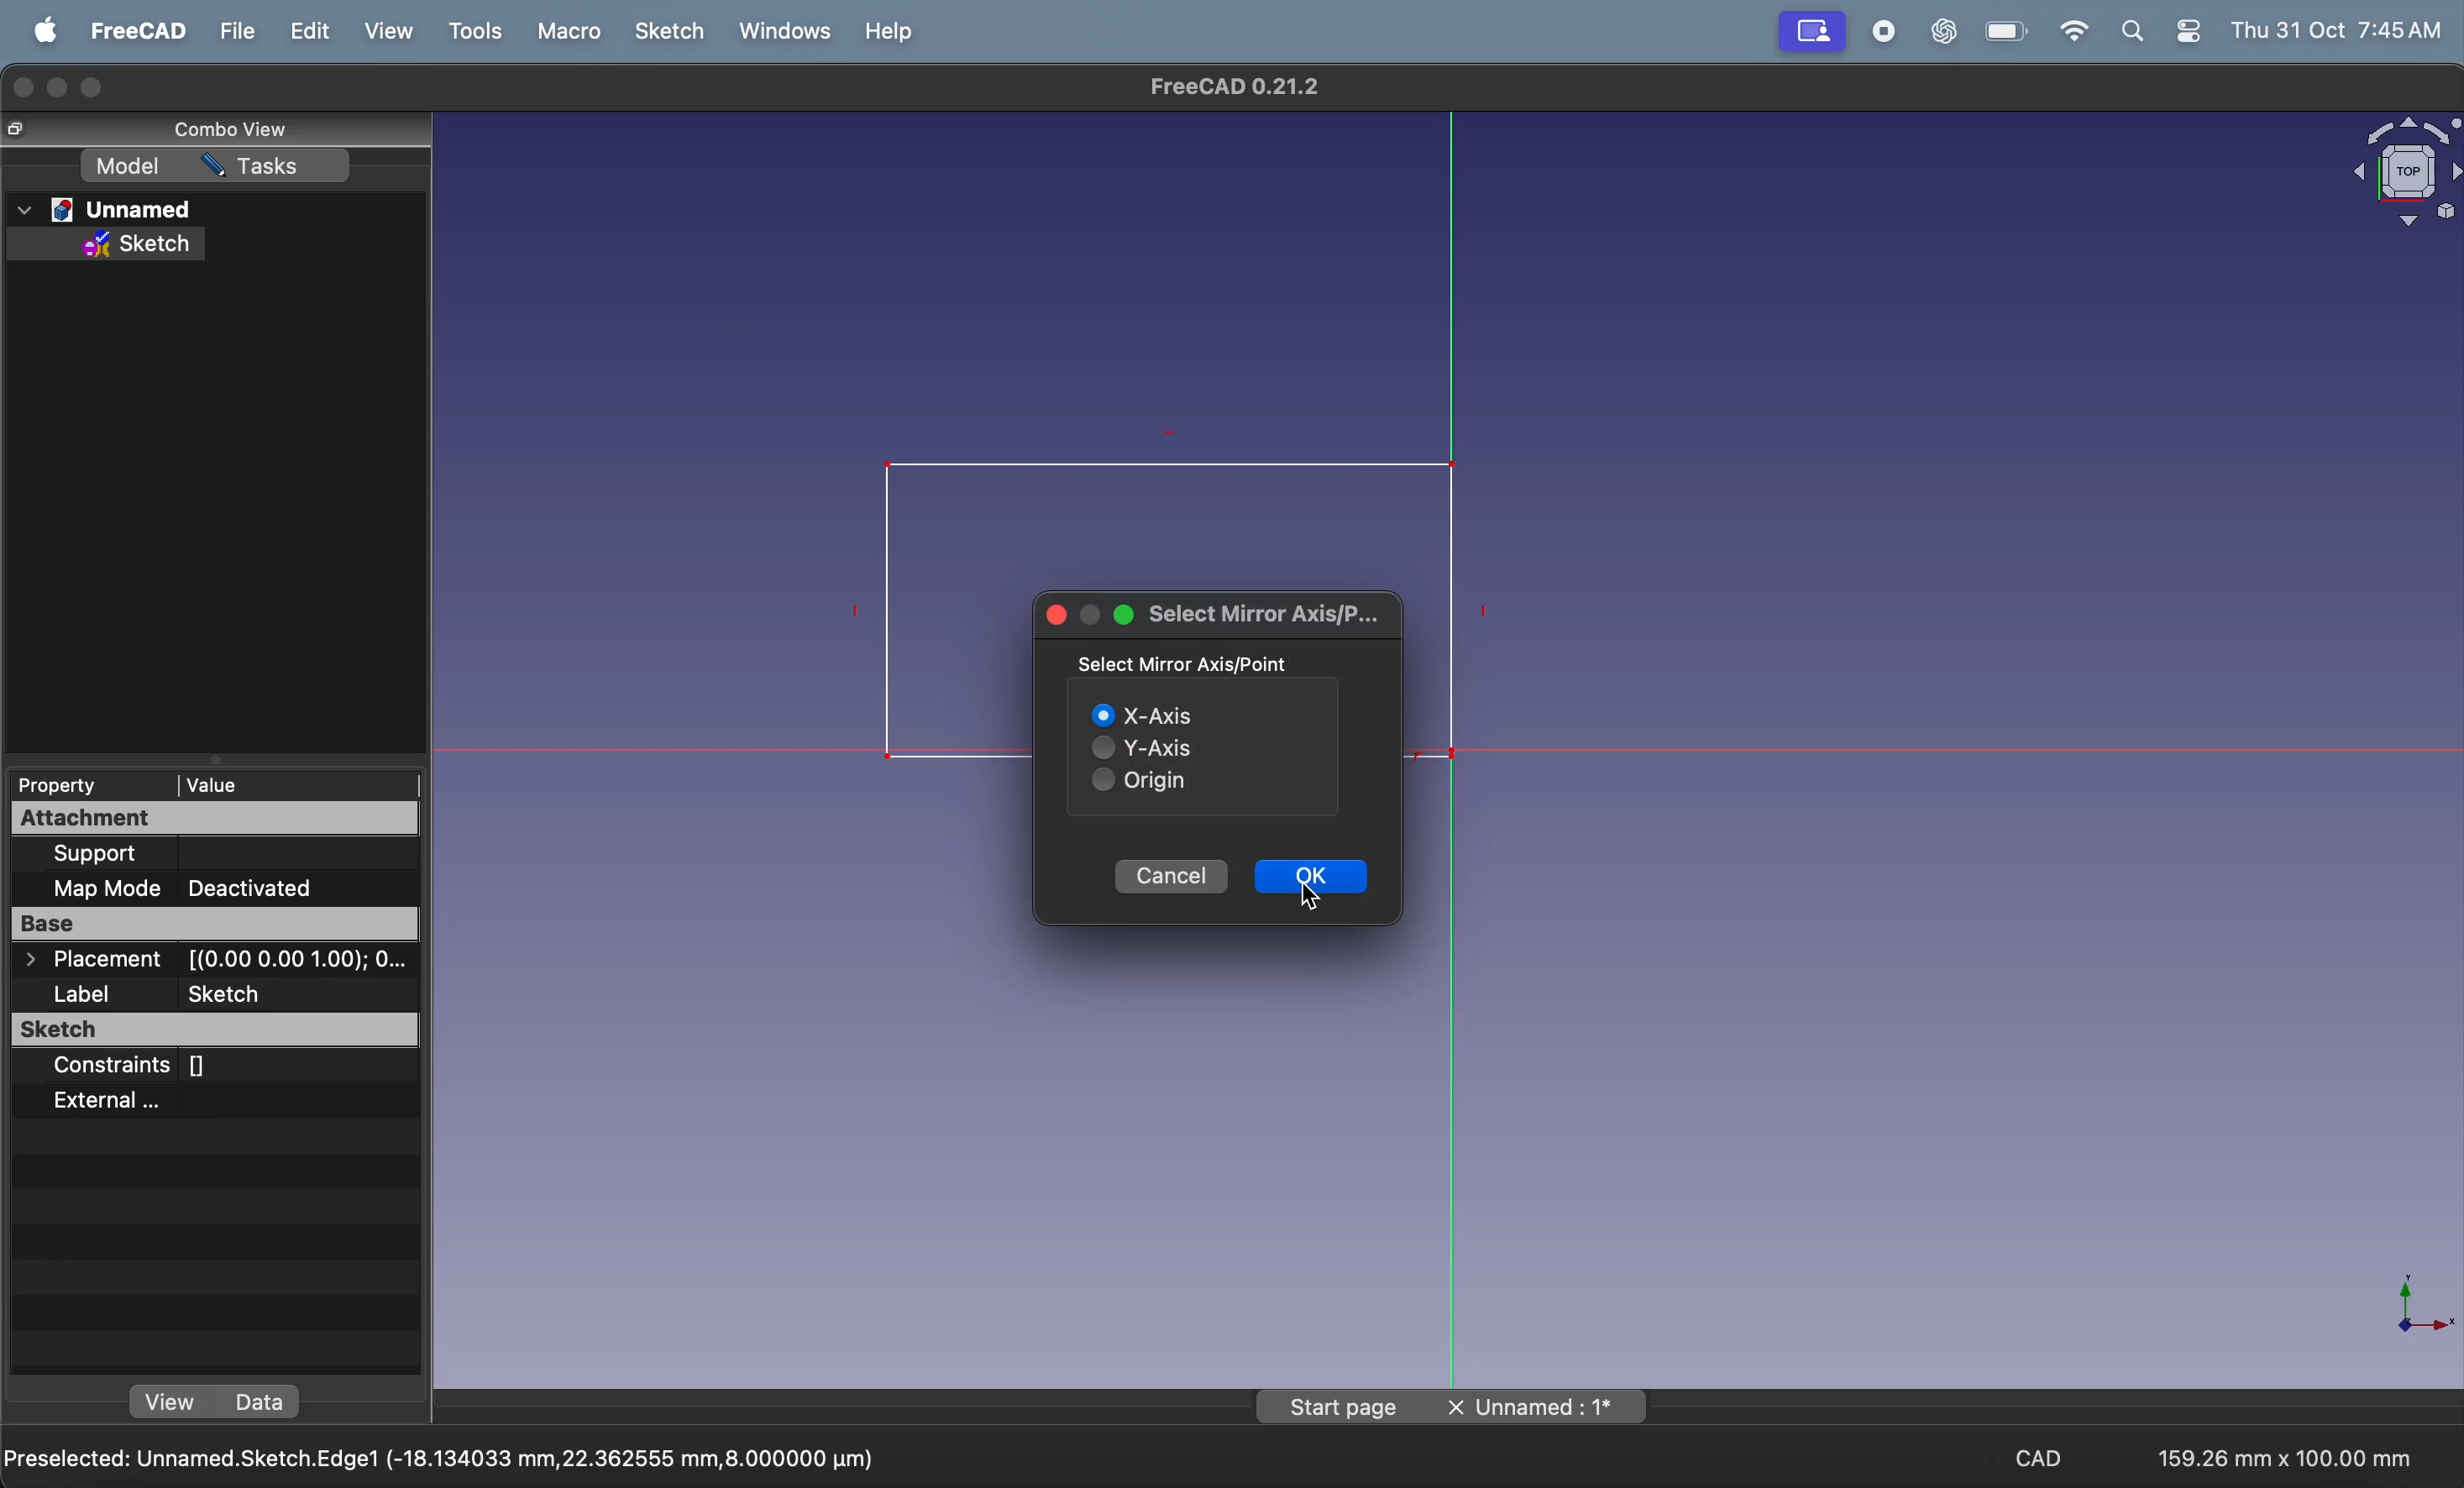  I want to click on file, so click(235, 35).